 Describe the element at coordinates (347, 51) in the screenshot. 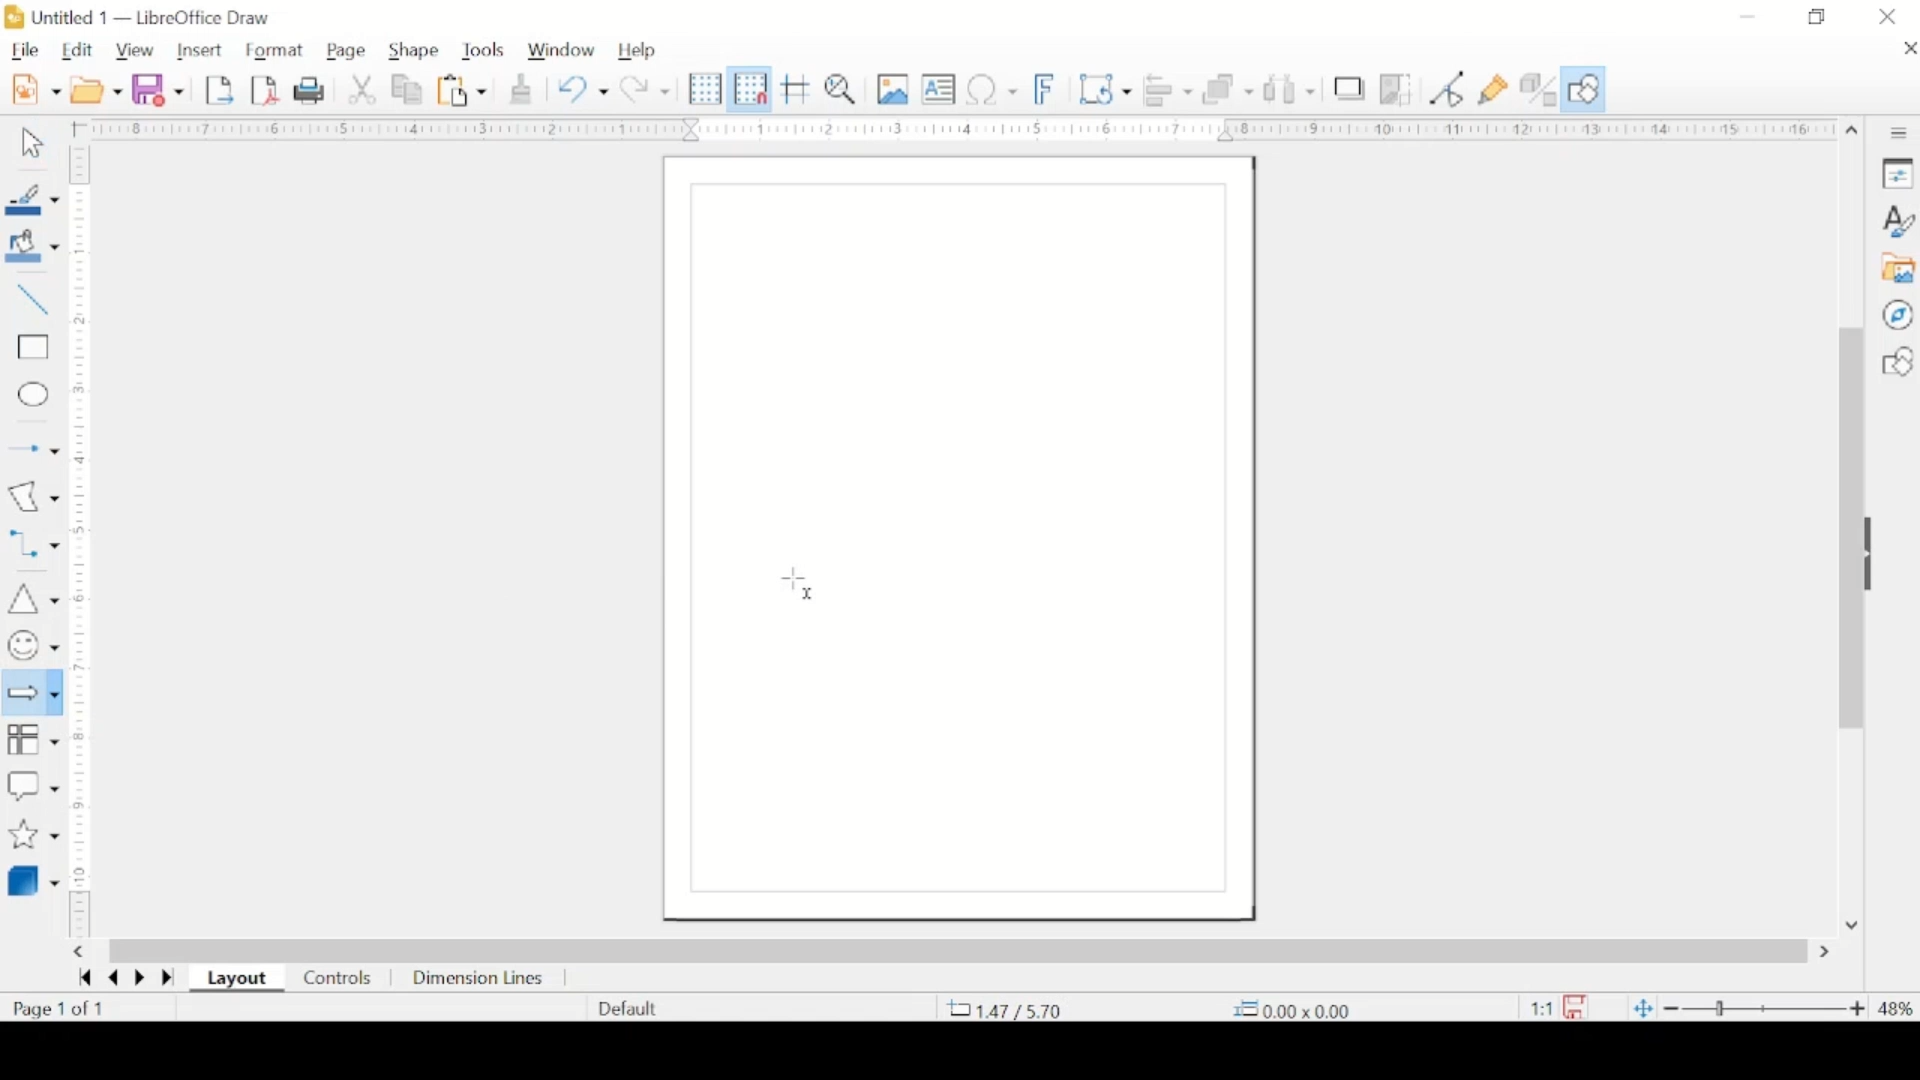

I see `page` at that location.